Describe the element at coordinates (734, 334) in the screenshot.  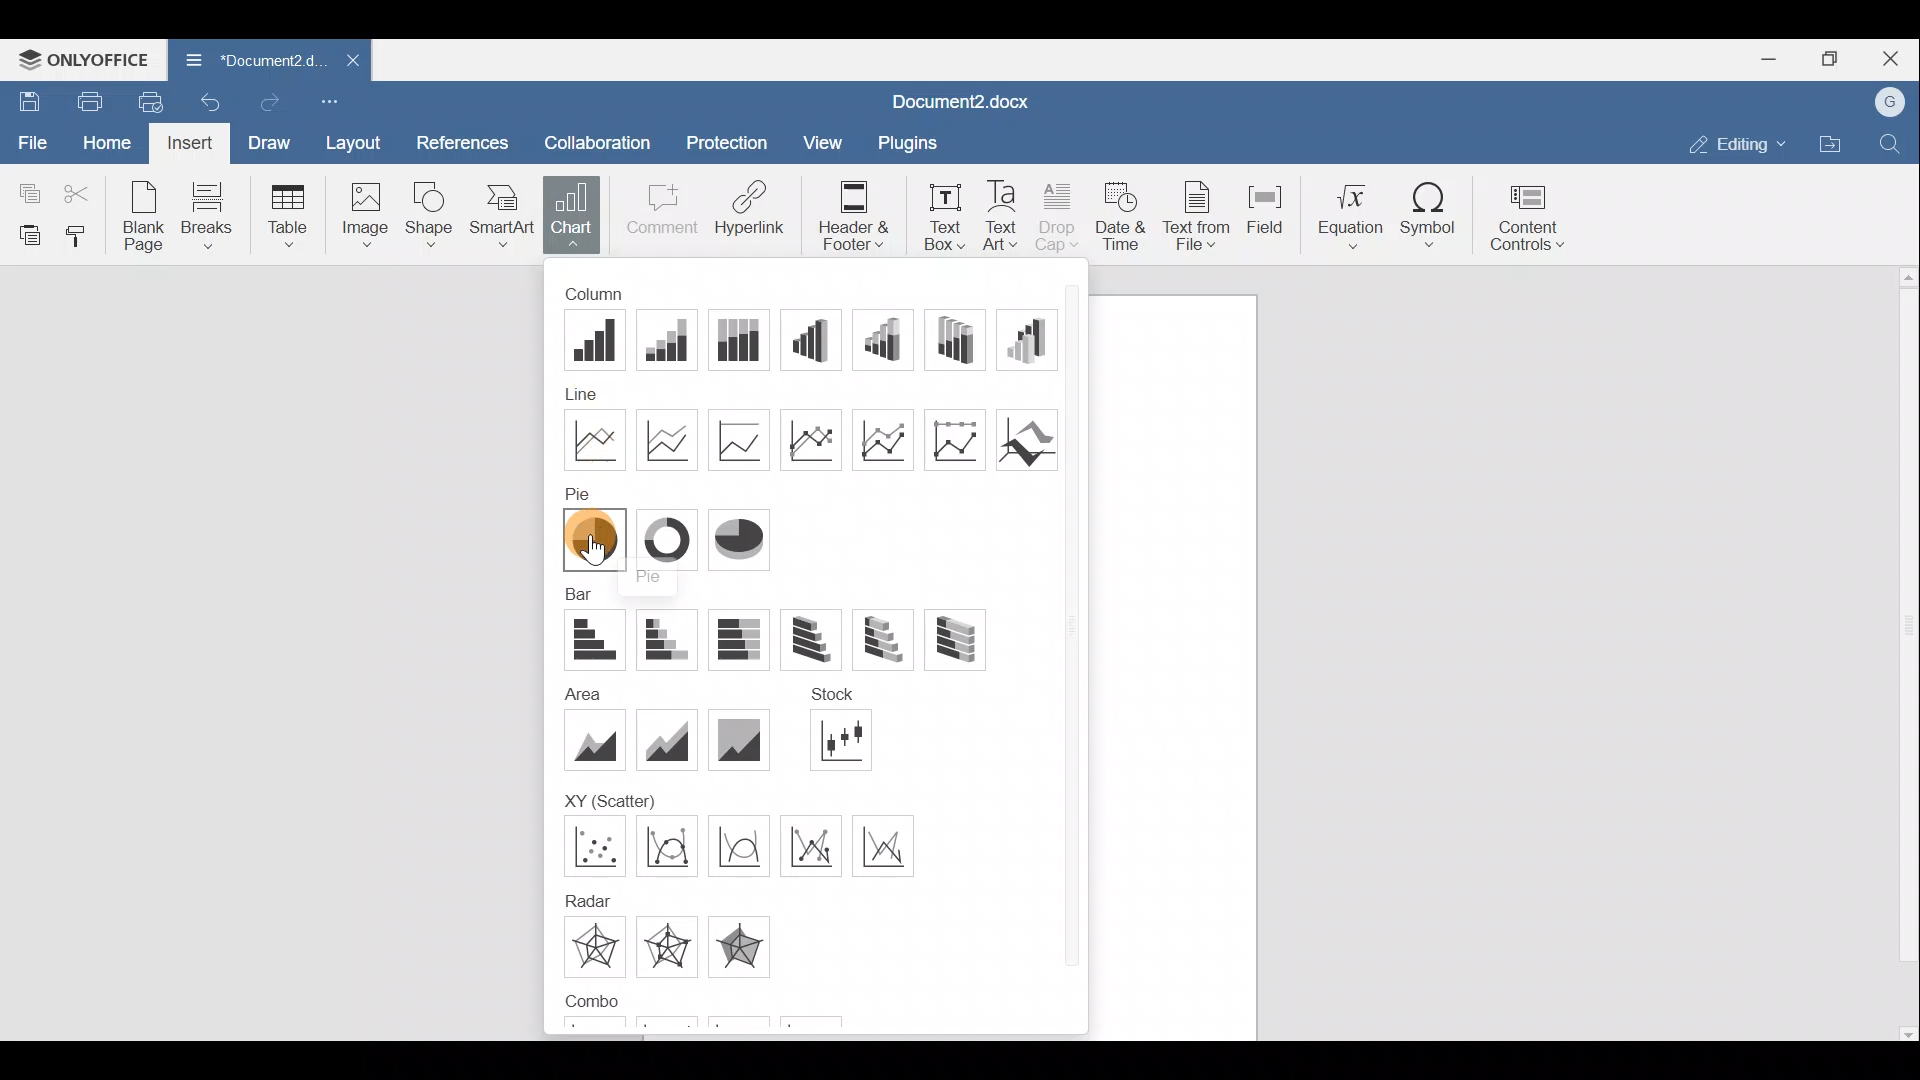
I see `100% stacked column` at that location.